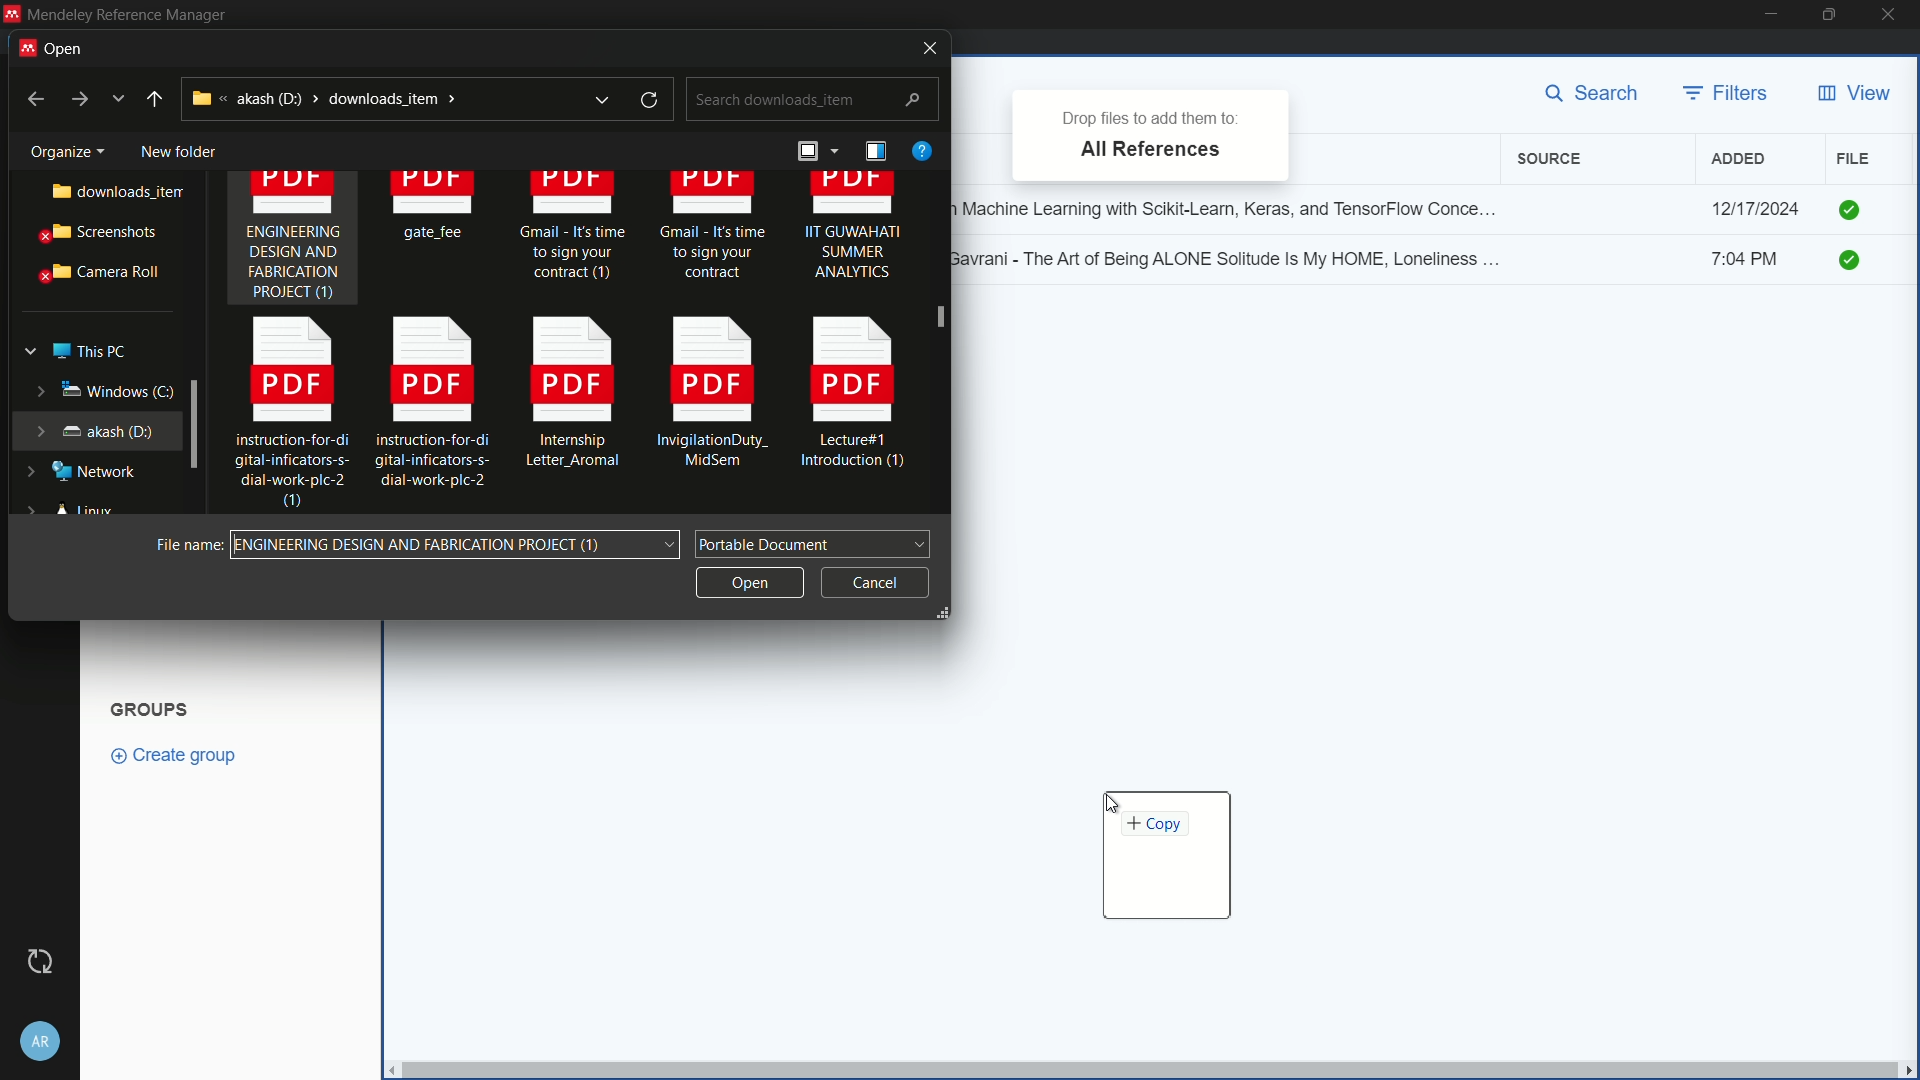 The image size is (1920, 1080). What do you see at coordinates (810, 100) in the screenshot?
I see `search downloads_item` at bounding box center [810, 100].